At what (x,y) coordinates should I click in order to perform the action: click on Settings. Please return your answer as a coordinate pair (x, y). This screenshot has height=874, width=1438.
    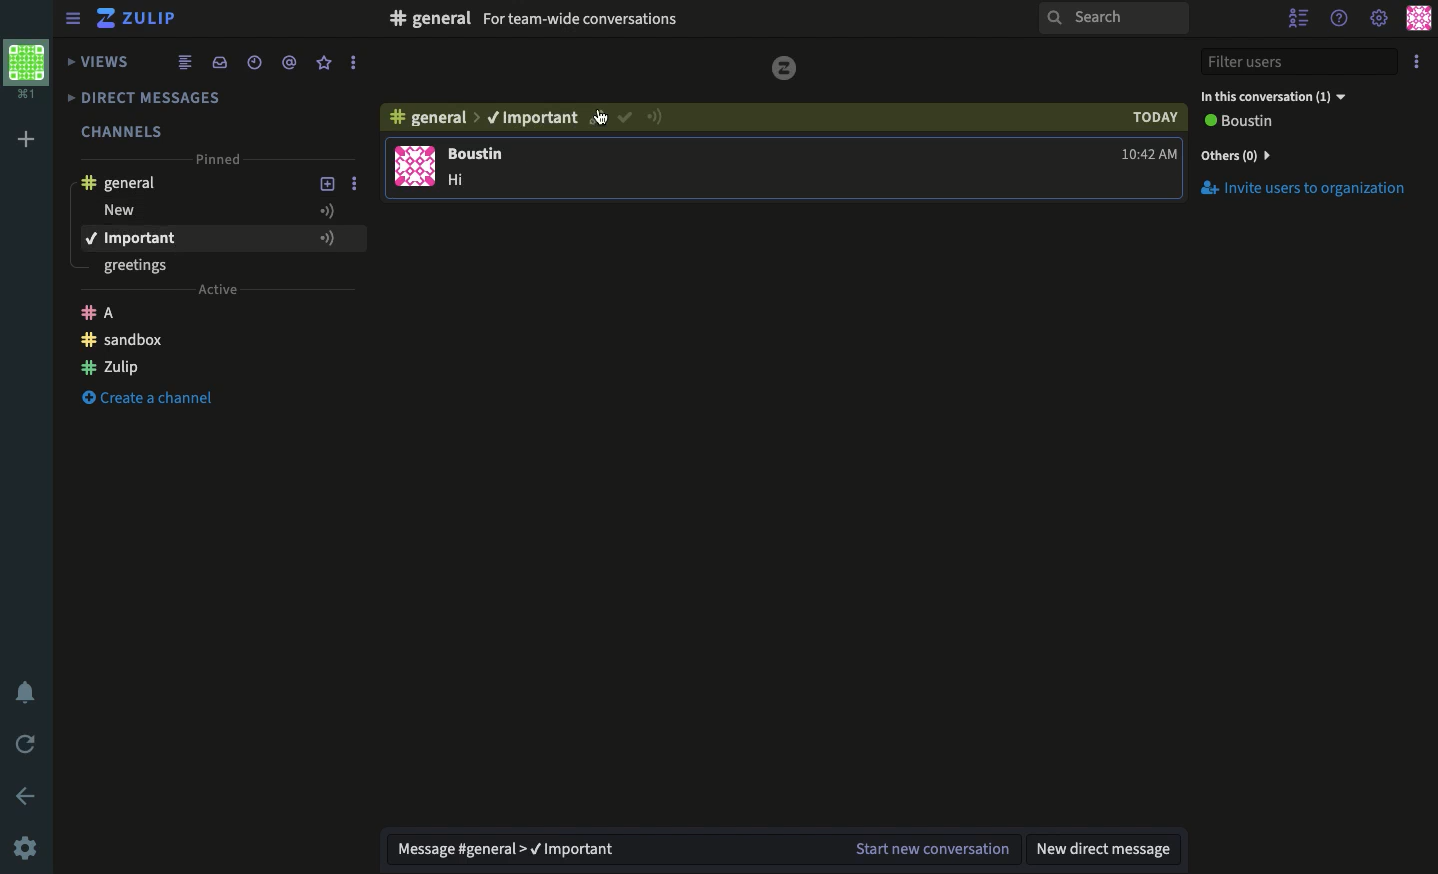
    Looking at the image, I should click on (28, 847).